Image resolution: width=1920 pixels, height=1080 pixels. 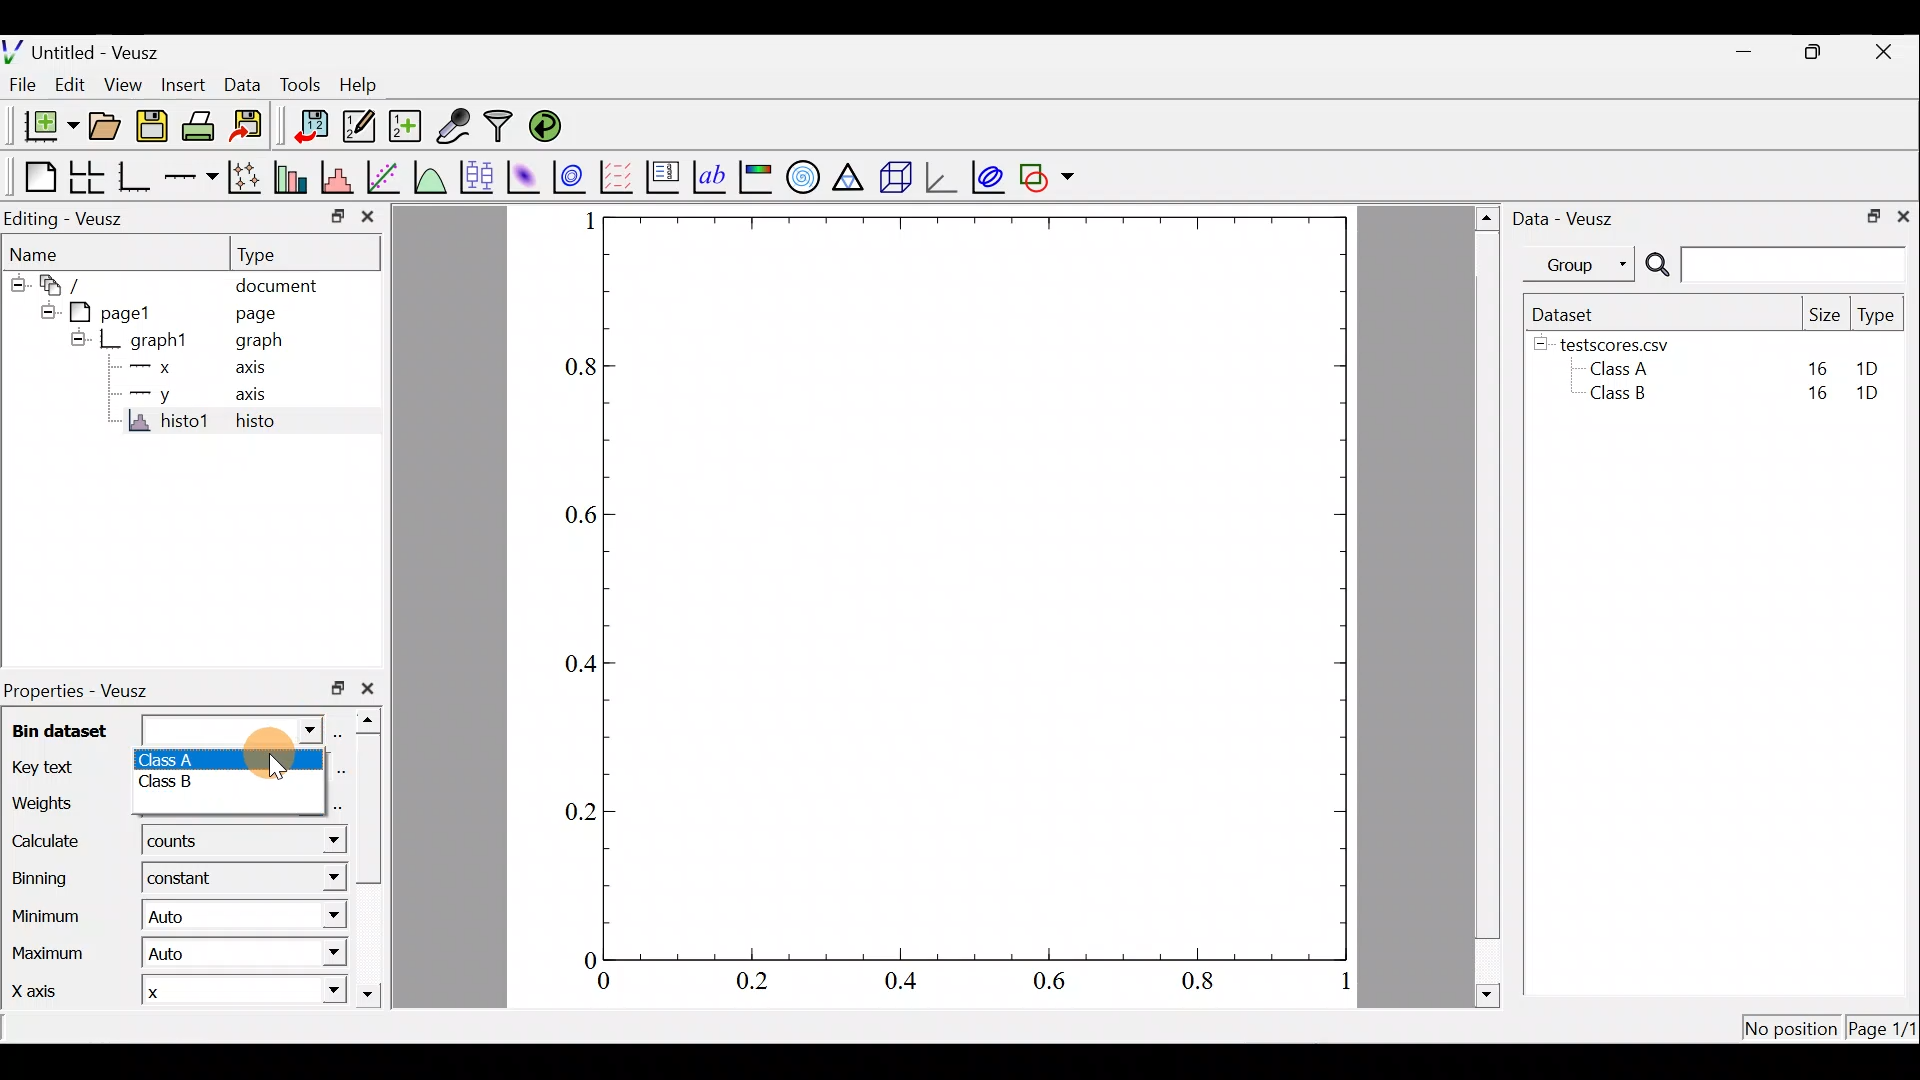 I want to click on Restore down, so click(x=1819, y=53).